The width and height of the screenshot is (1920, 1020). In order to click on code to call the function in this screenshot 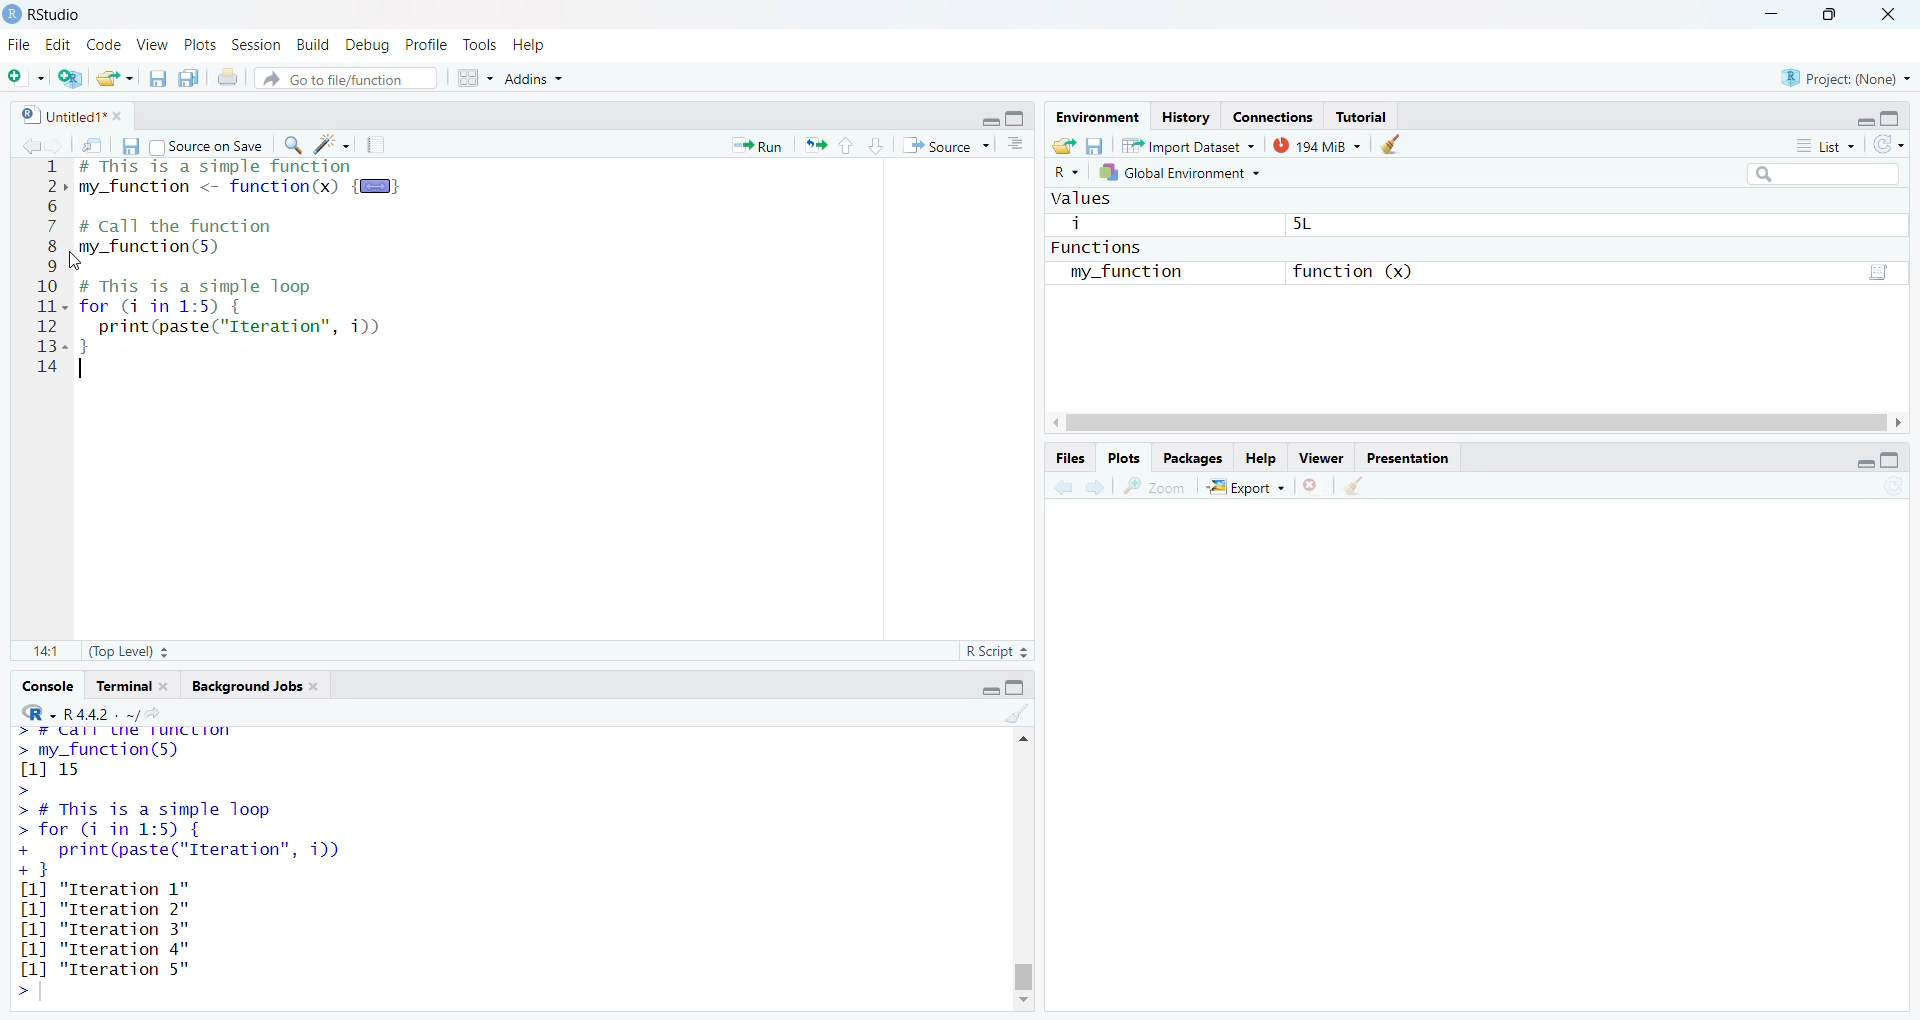, I will do `click(225, 234)`.